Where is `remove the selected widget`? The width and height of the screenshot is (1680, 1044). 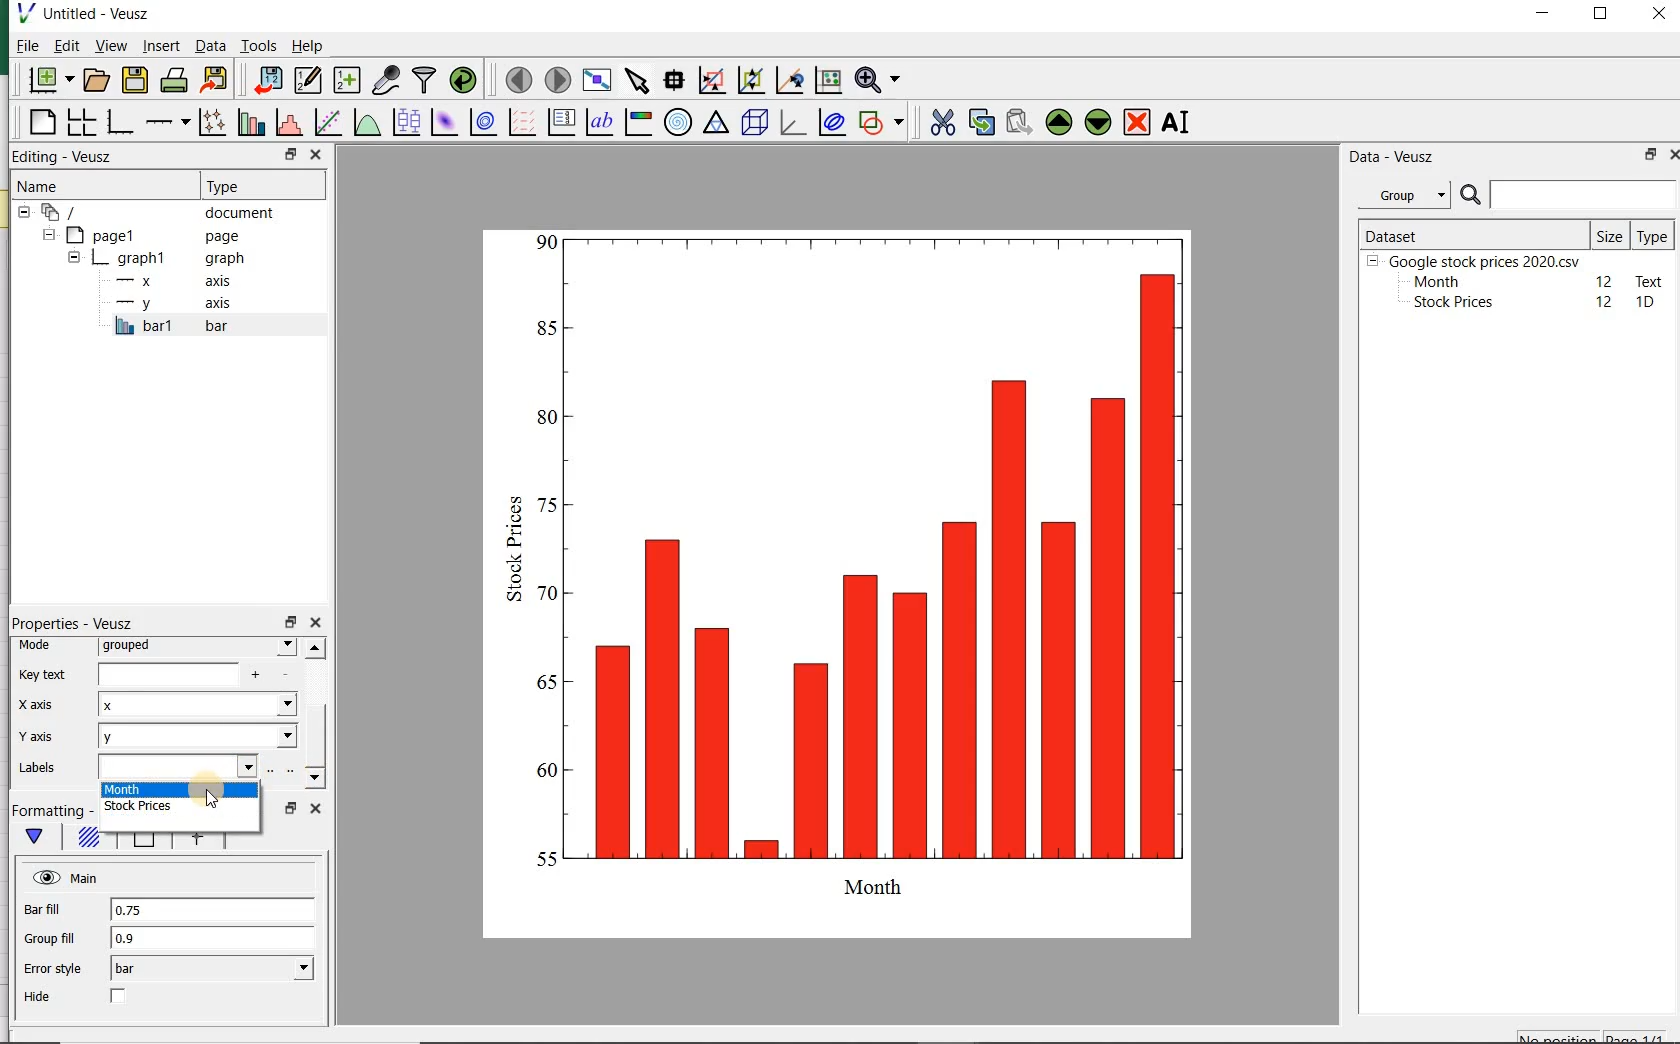 remove the selected widget is located at coordinates (1138, 122).